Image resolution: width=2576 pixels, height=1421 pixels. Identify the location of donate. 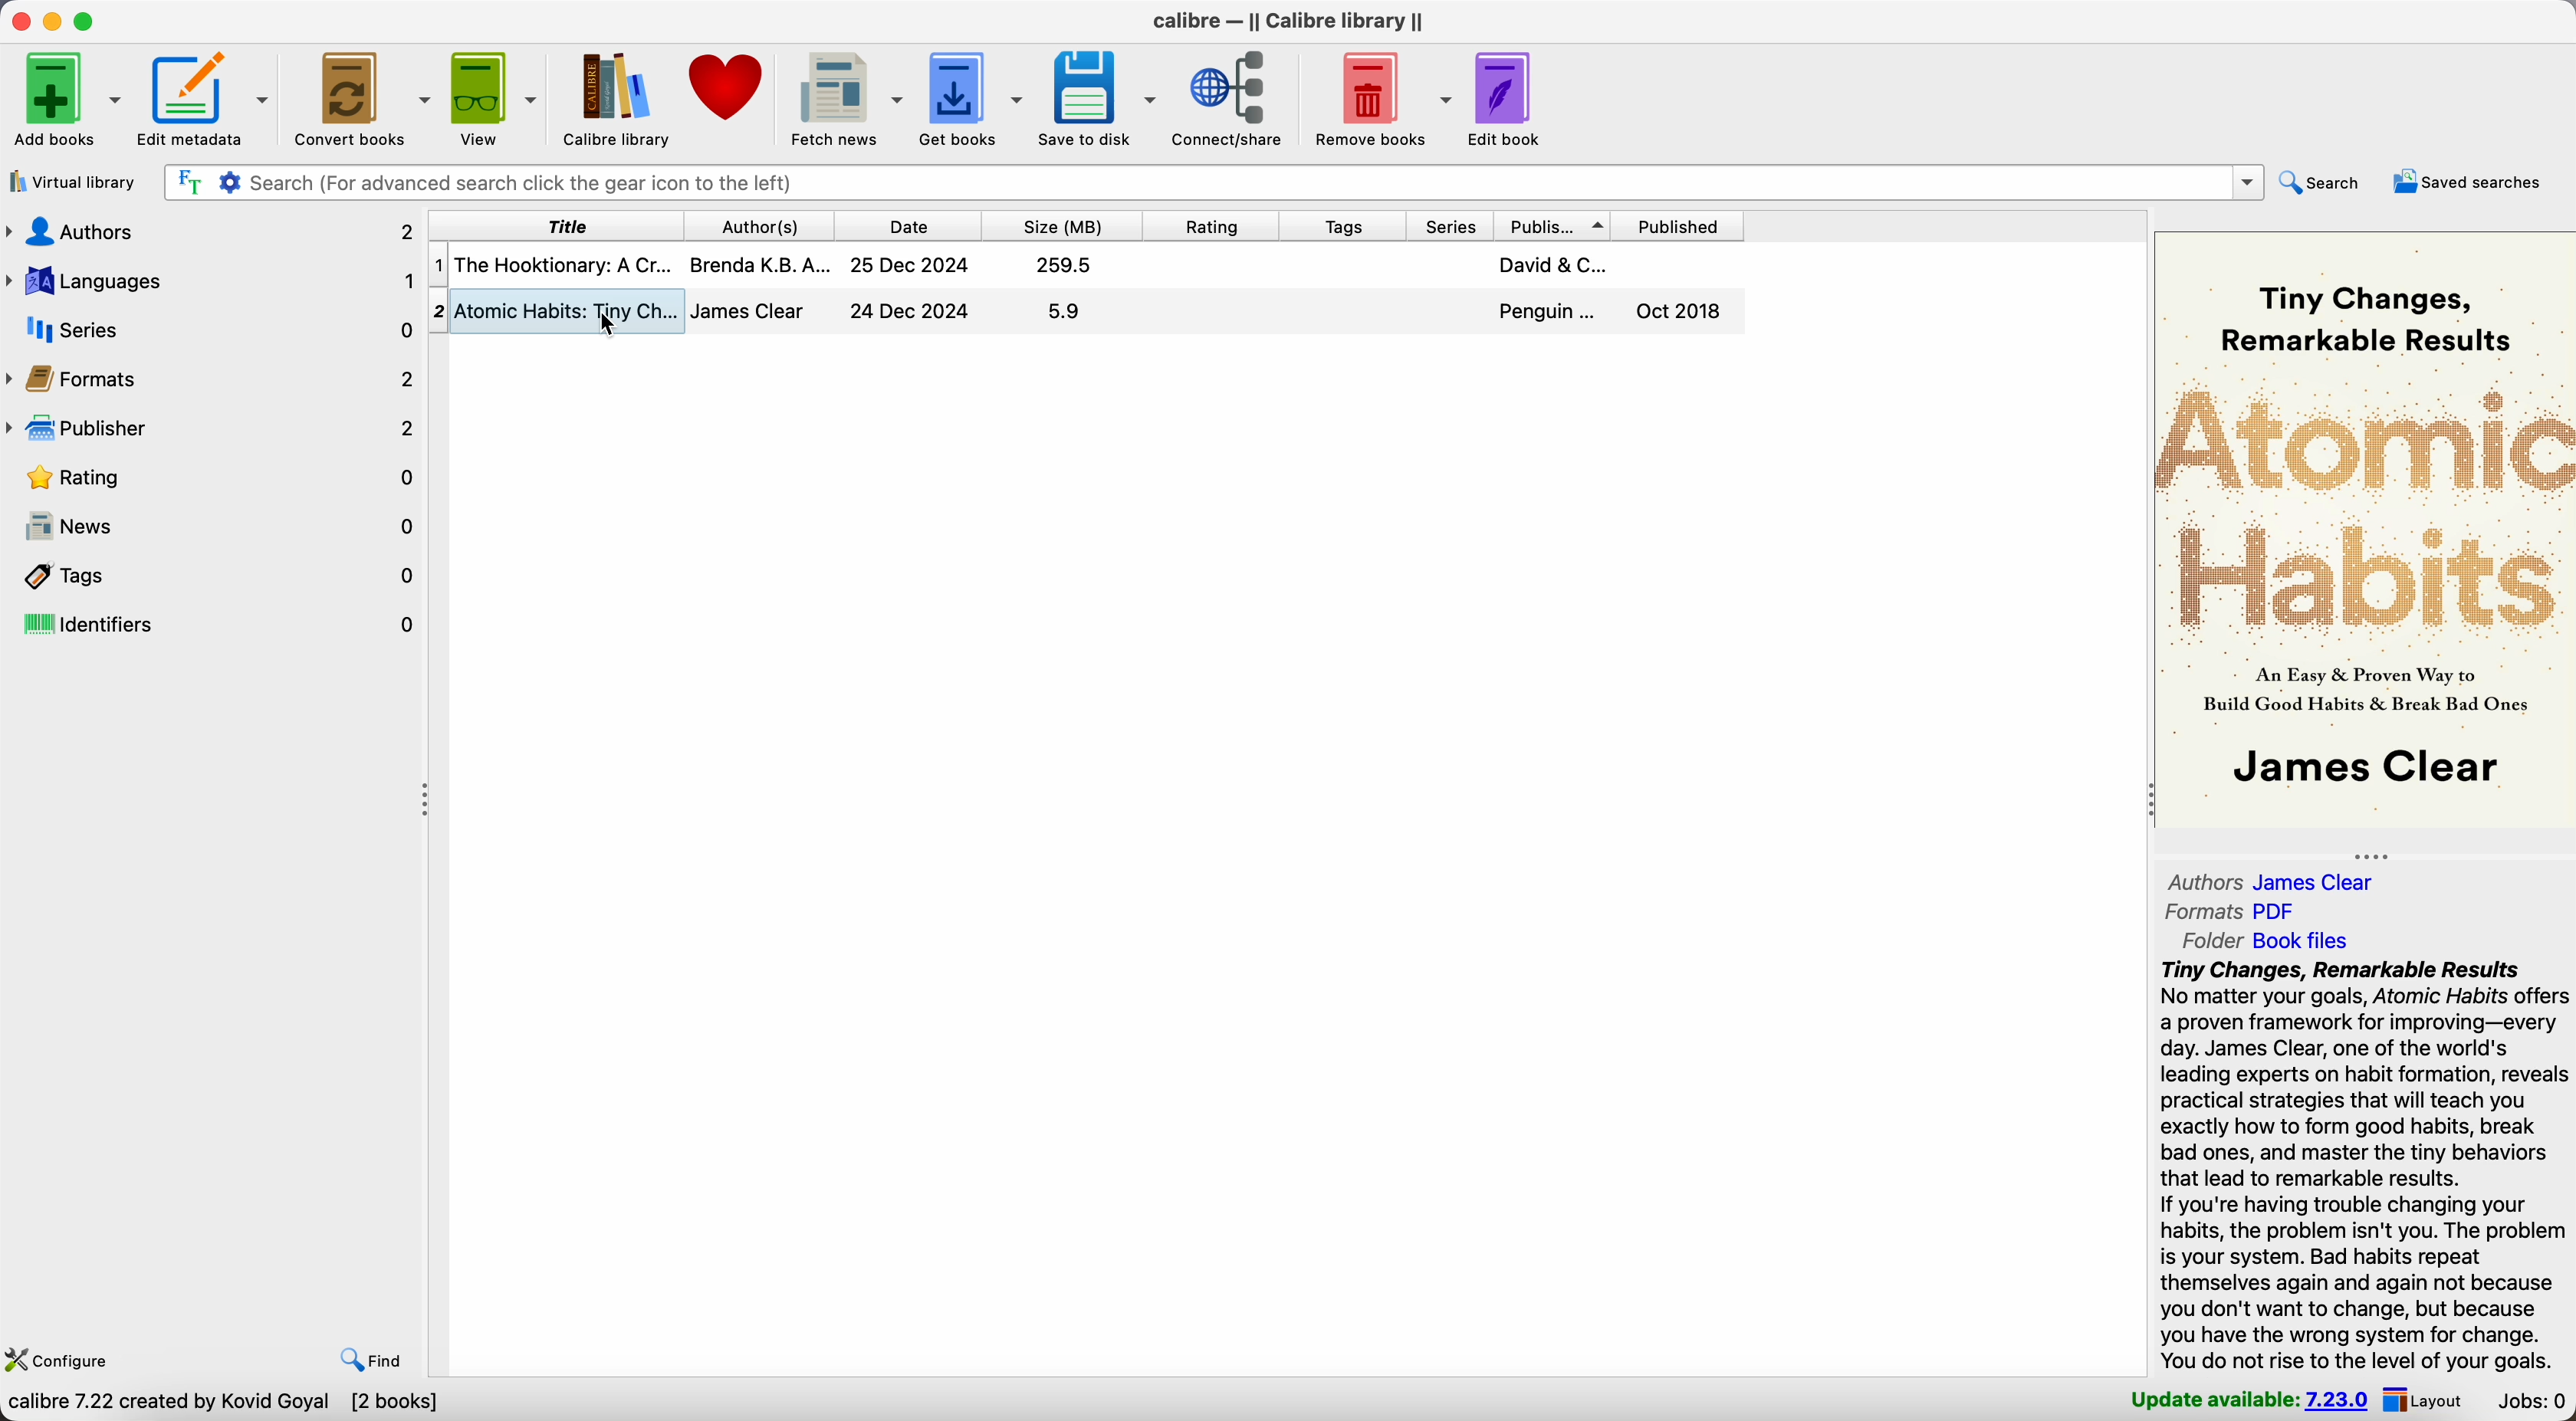
(730, 97).